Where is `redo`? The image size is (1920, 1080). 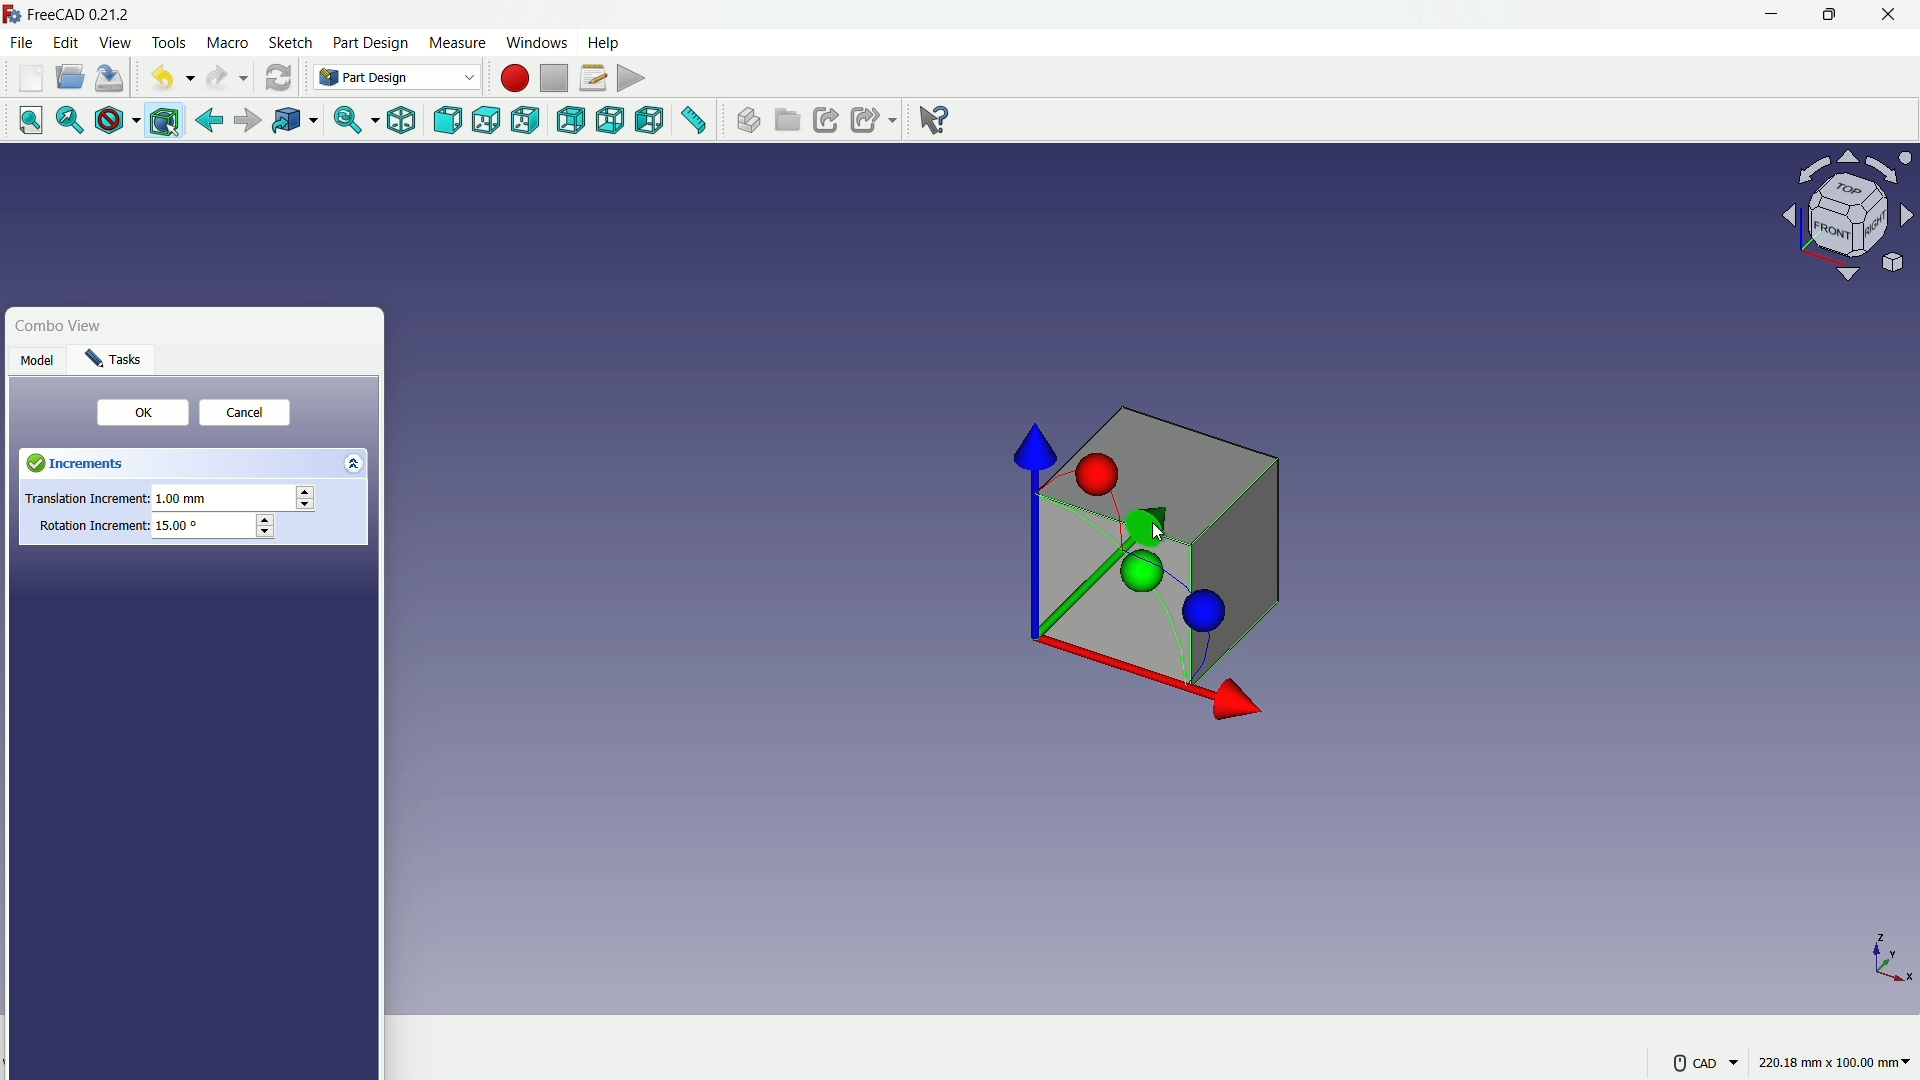
redo is located at coordinates (227, 78).